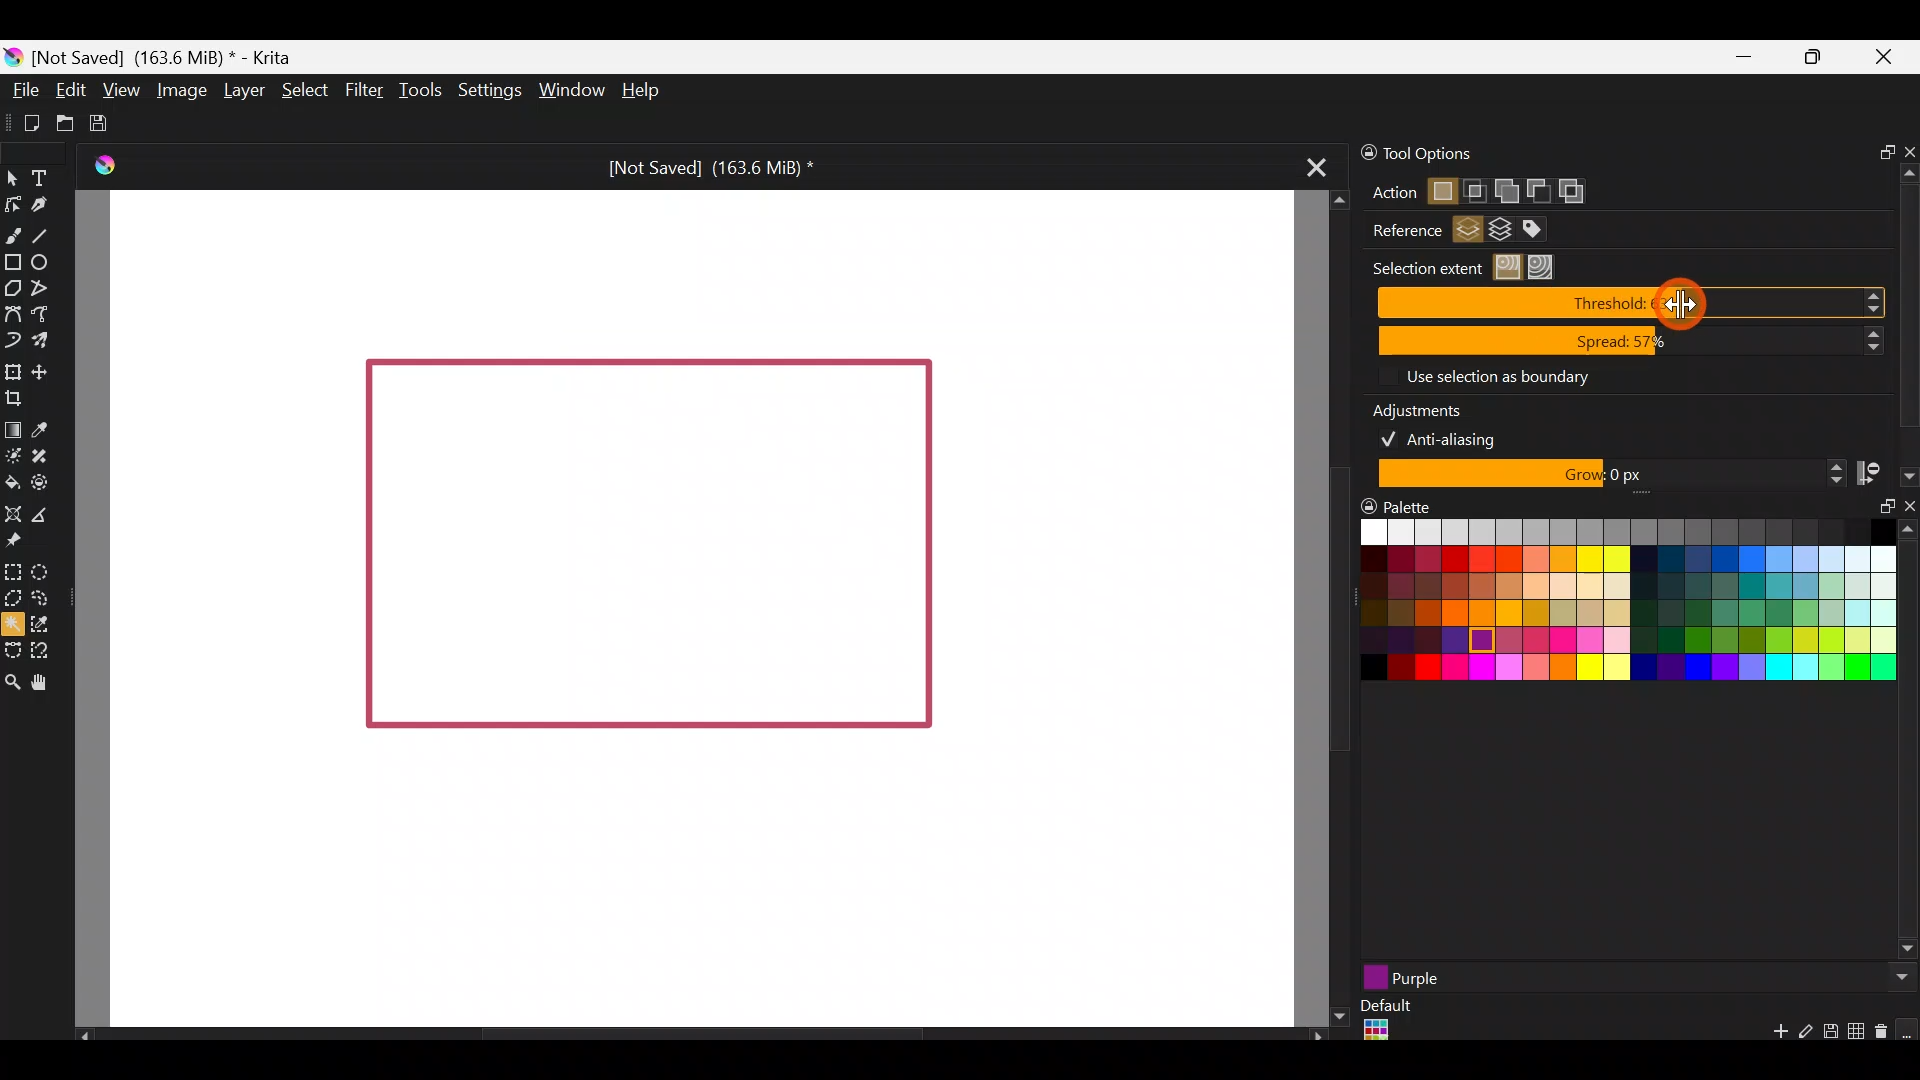  Describe the element at coordinates (1744, 58) in the screenshot. I see `Minimize` at that location.